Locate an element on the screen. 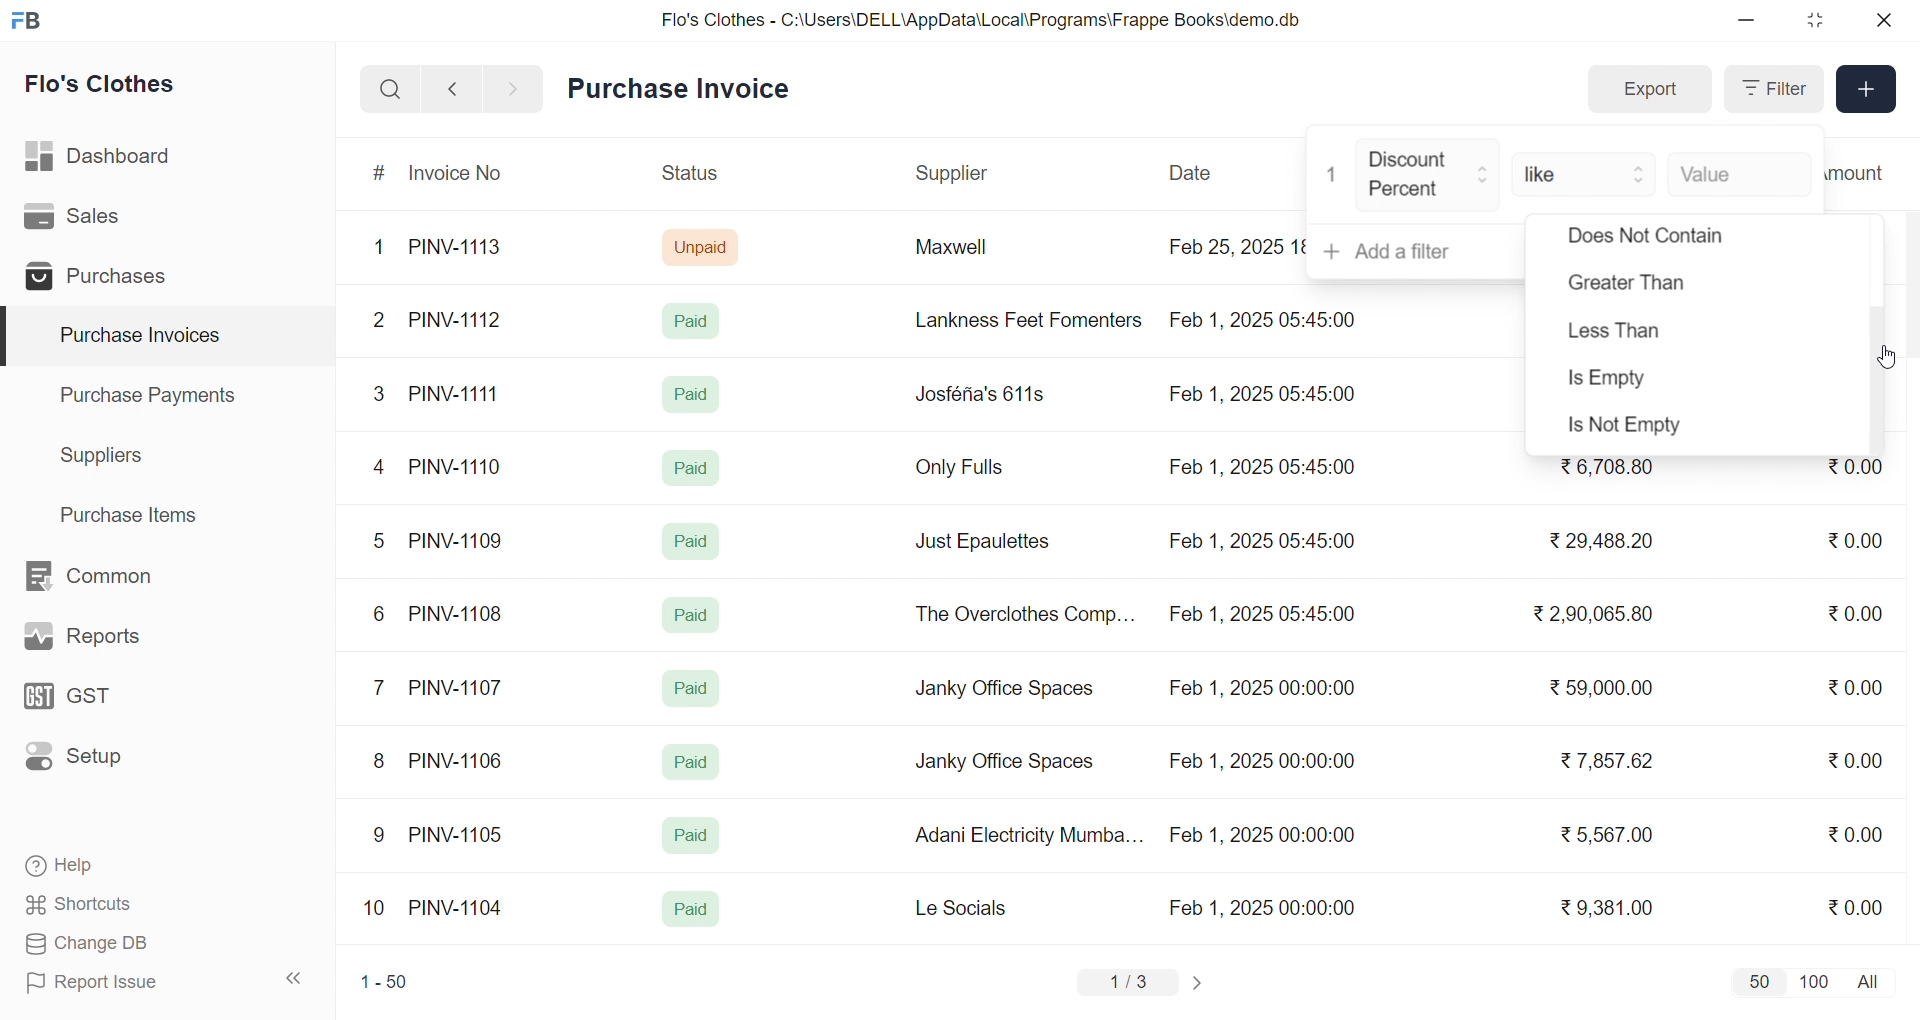 The width and height of the screenshot is (1920, 1020). Value is located at coordinates (1738, 172).